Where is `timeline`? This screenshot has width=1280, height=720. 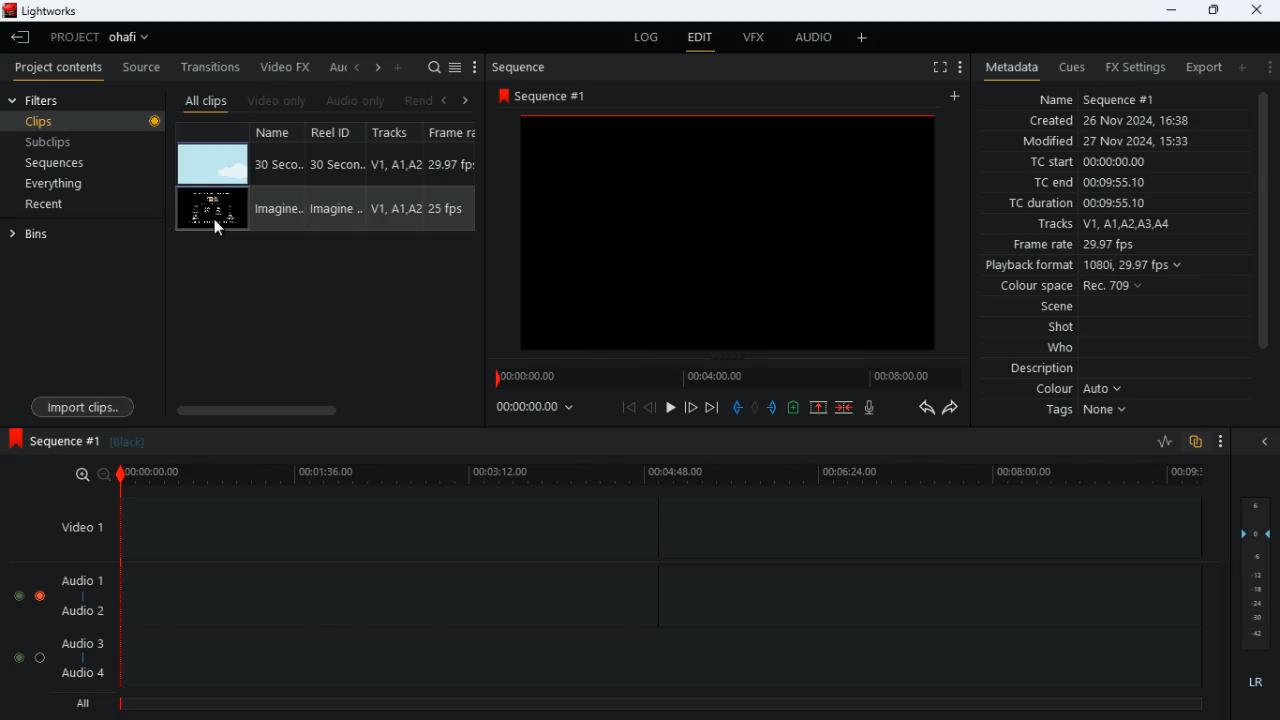
timeline is located at coordinates (722, 378).